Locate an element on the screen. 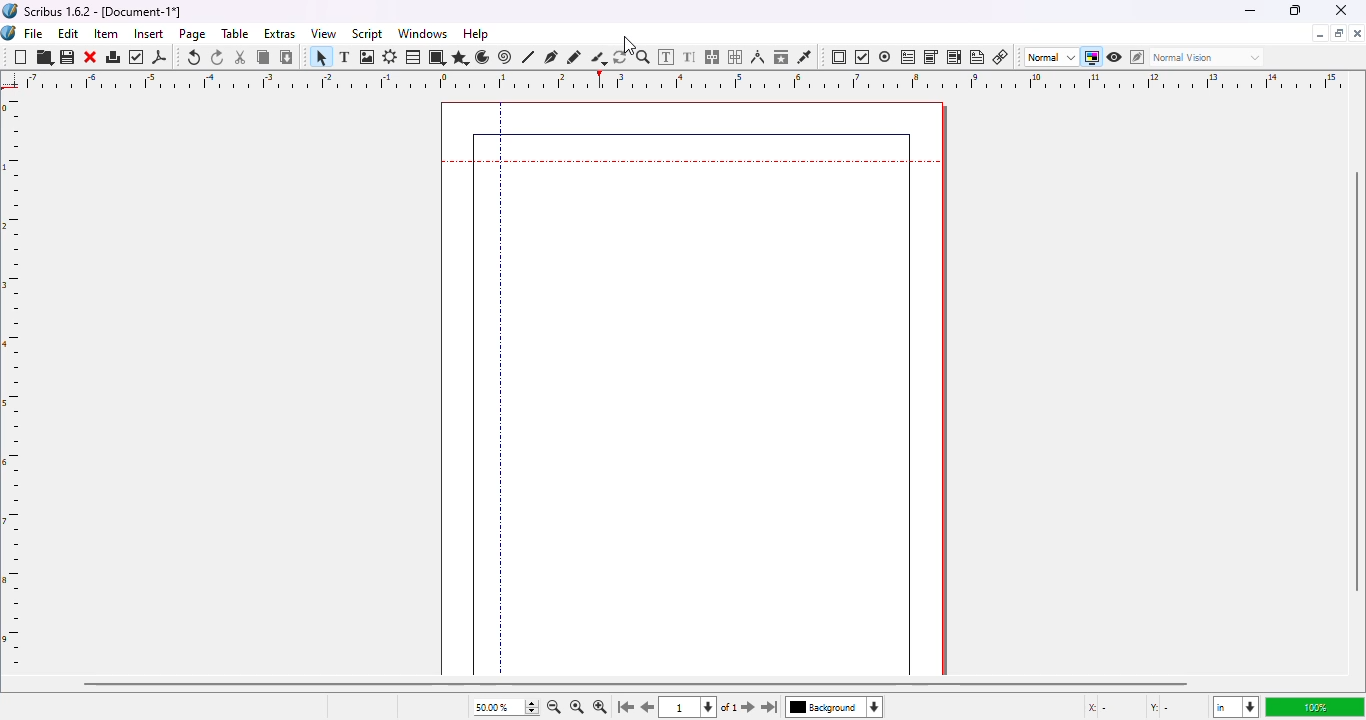 The height and width of the screenshot is (720, 1366). go to the next page is located at coordinates (748, 705).